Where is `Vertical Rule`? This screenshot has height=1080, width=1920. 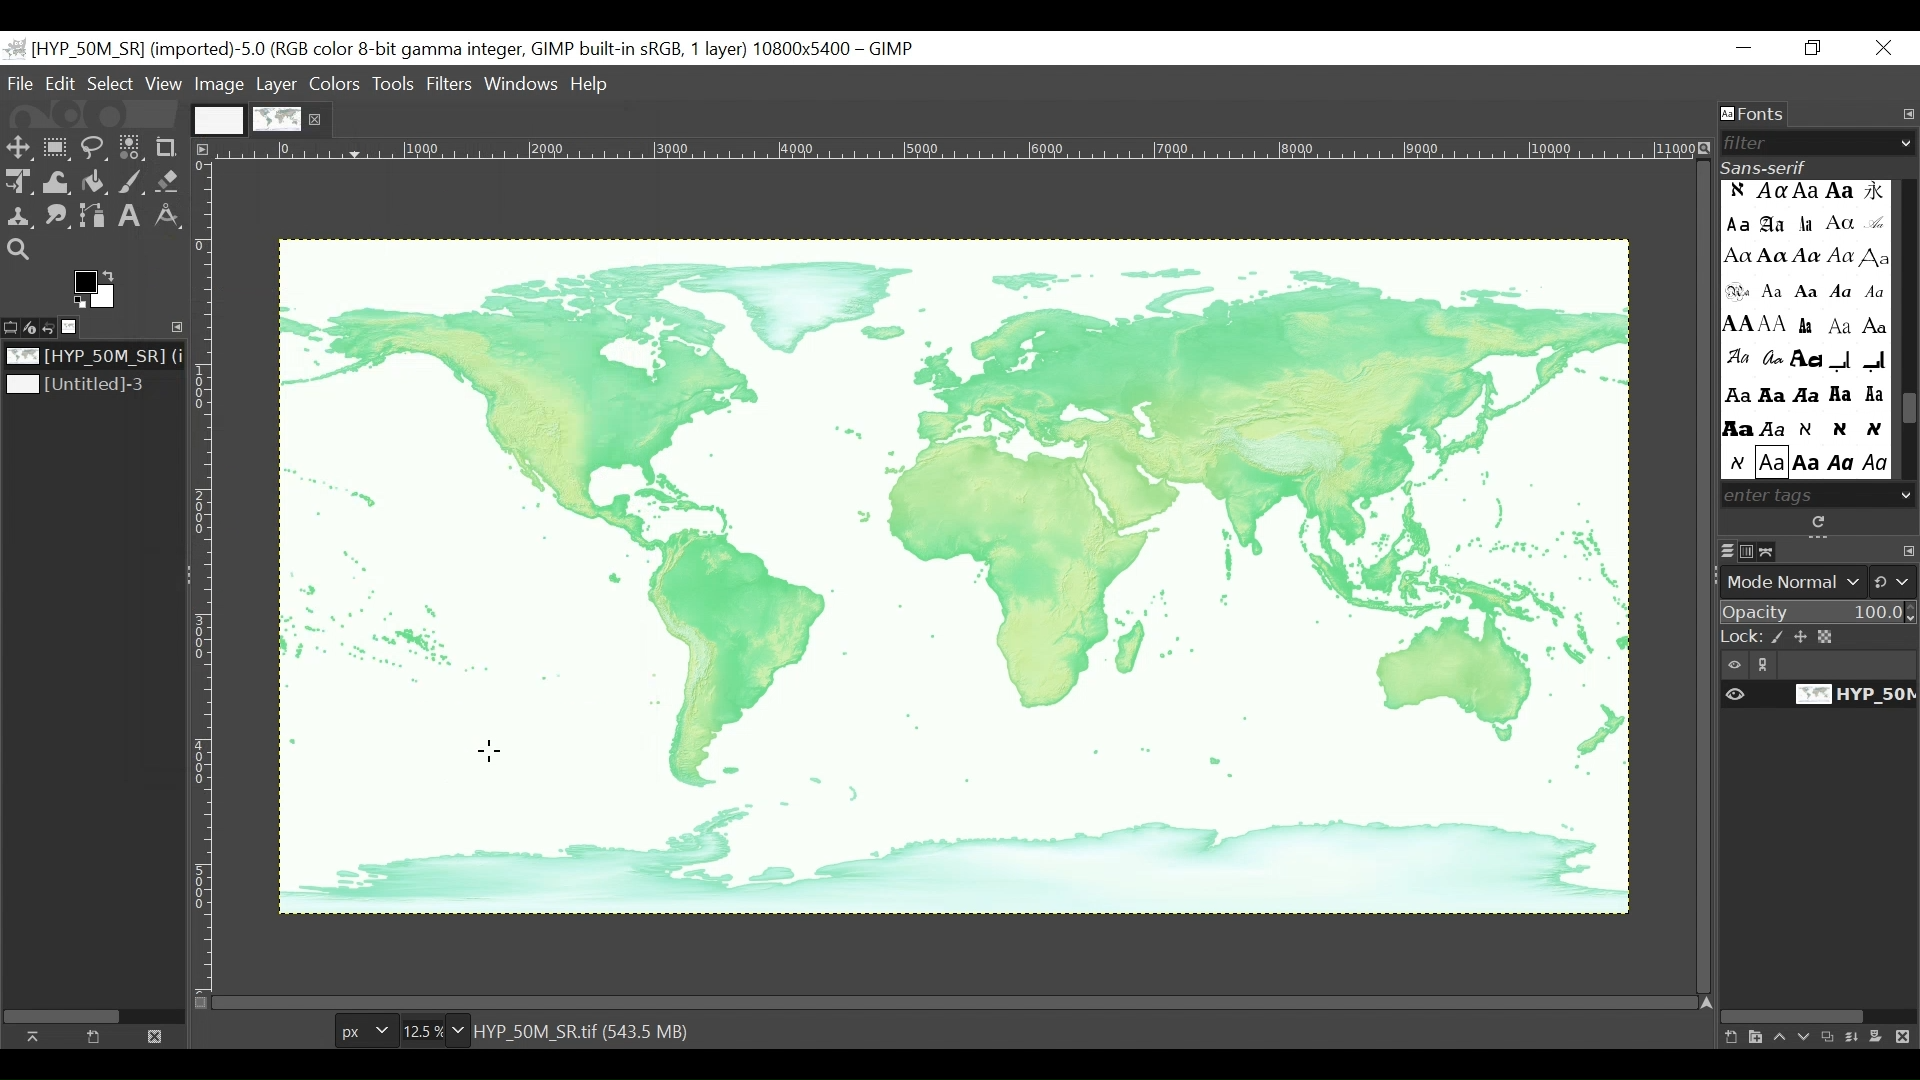
Vertical Rule is located at coordinates (202, 576).